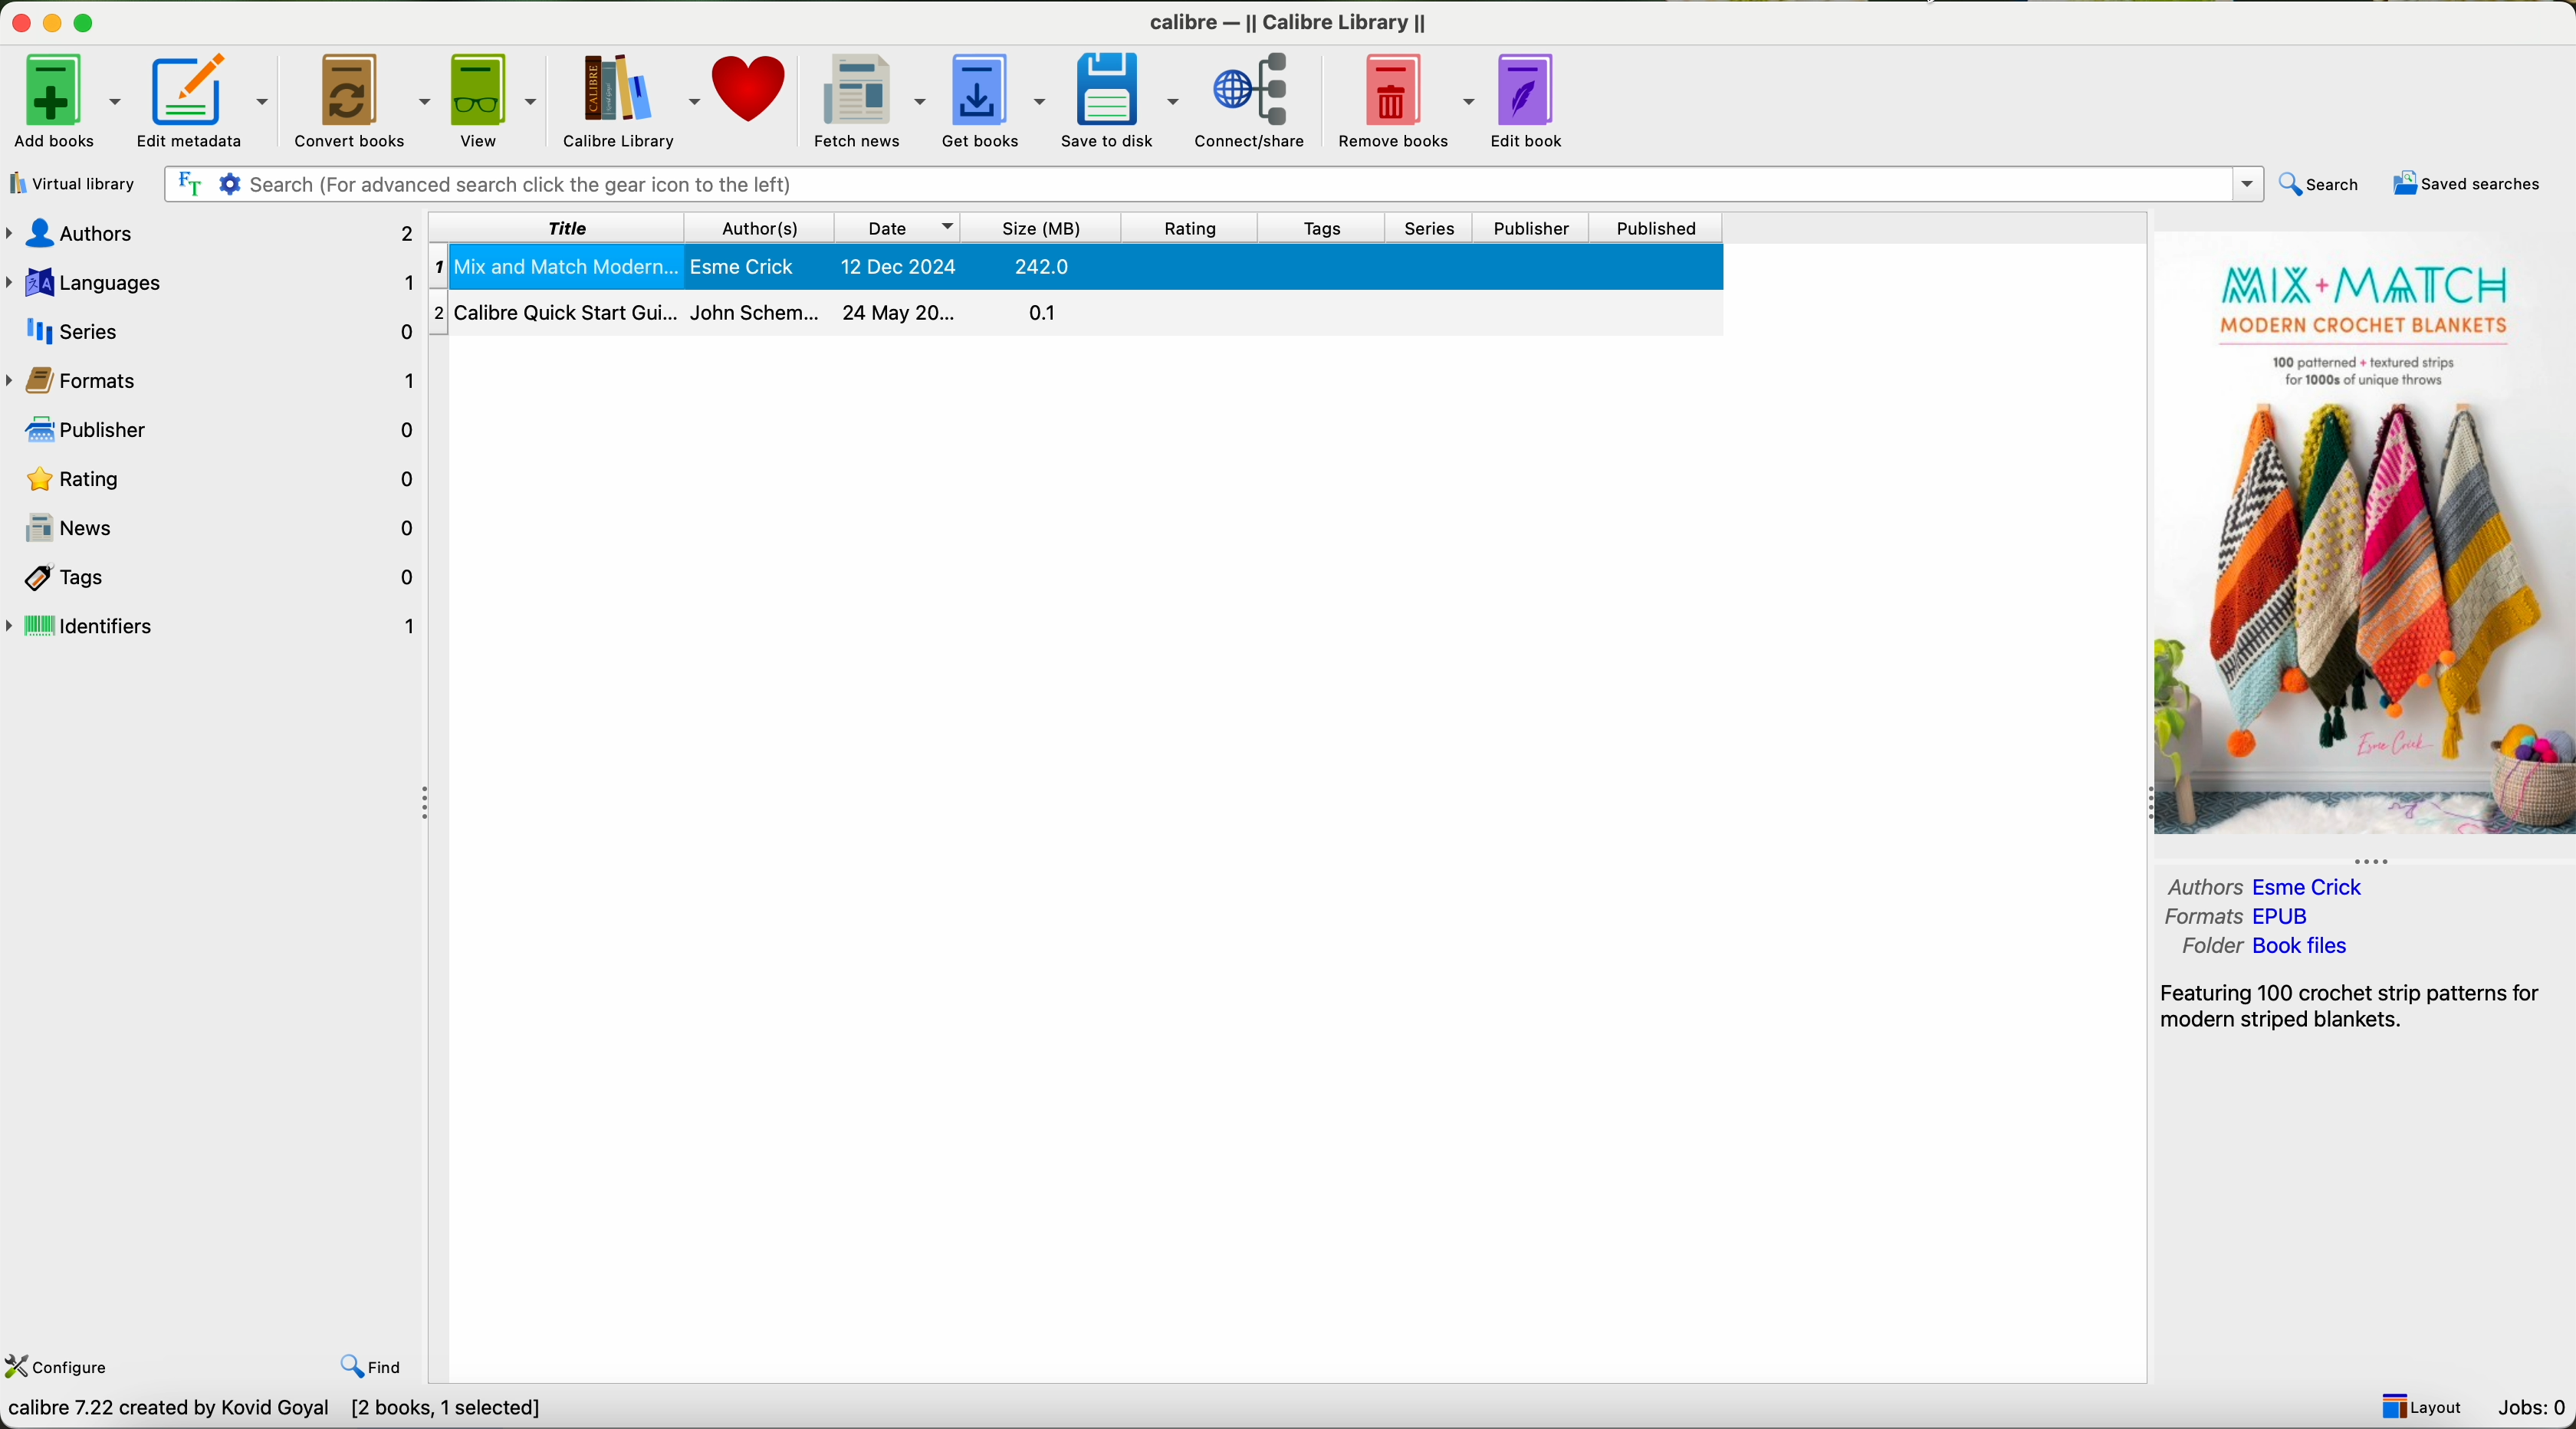  Describe the element at coordinates (214, 328) in the screenshot. I see `series` at that location.